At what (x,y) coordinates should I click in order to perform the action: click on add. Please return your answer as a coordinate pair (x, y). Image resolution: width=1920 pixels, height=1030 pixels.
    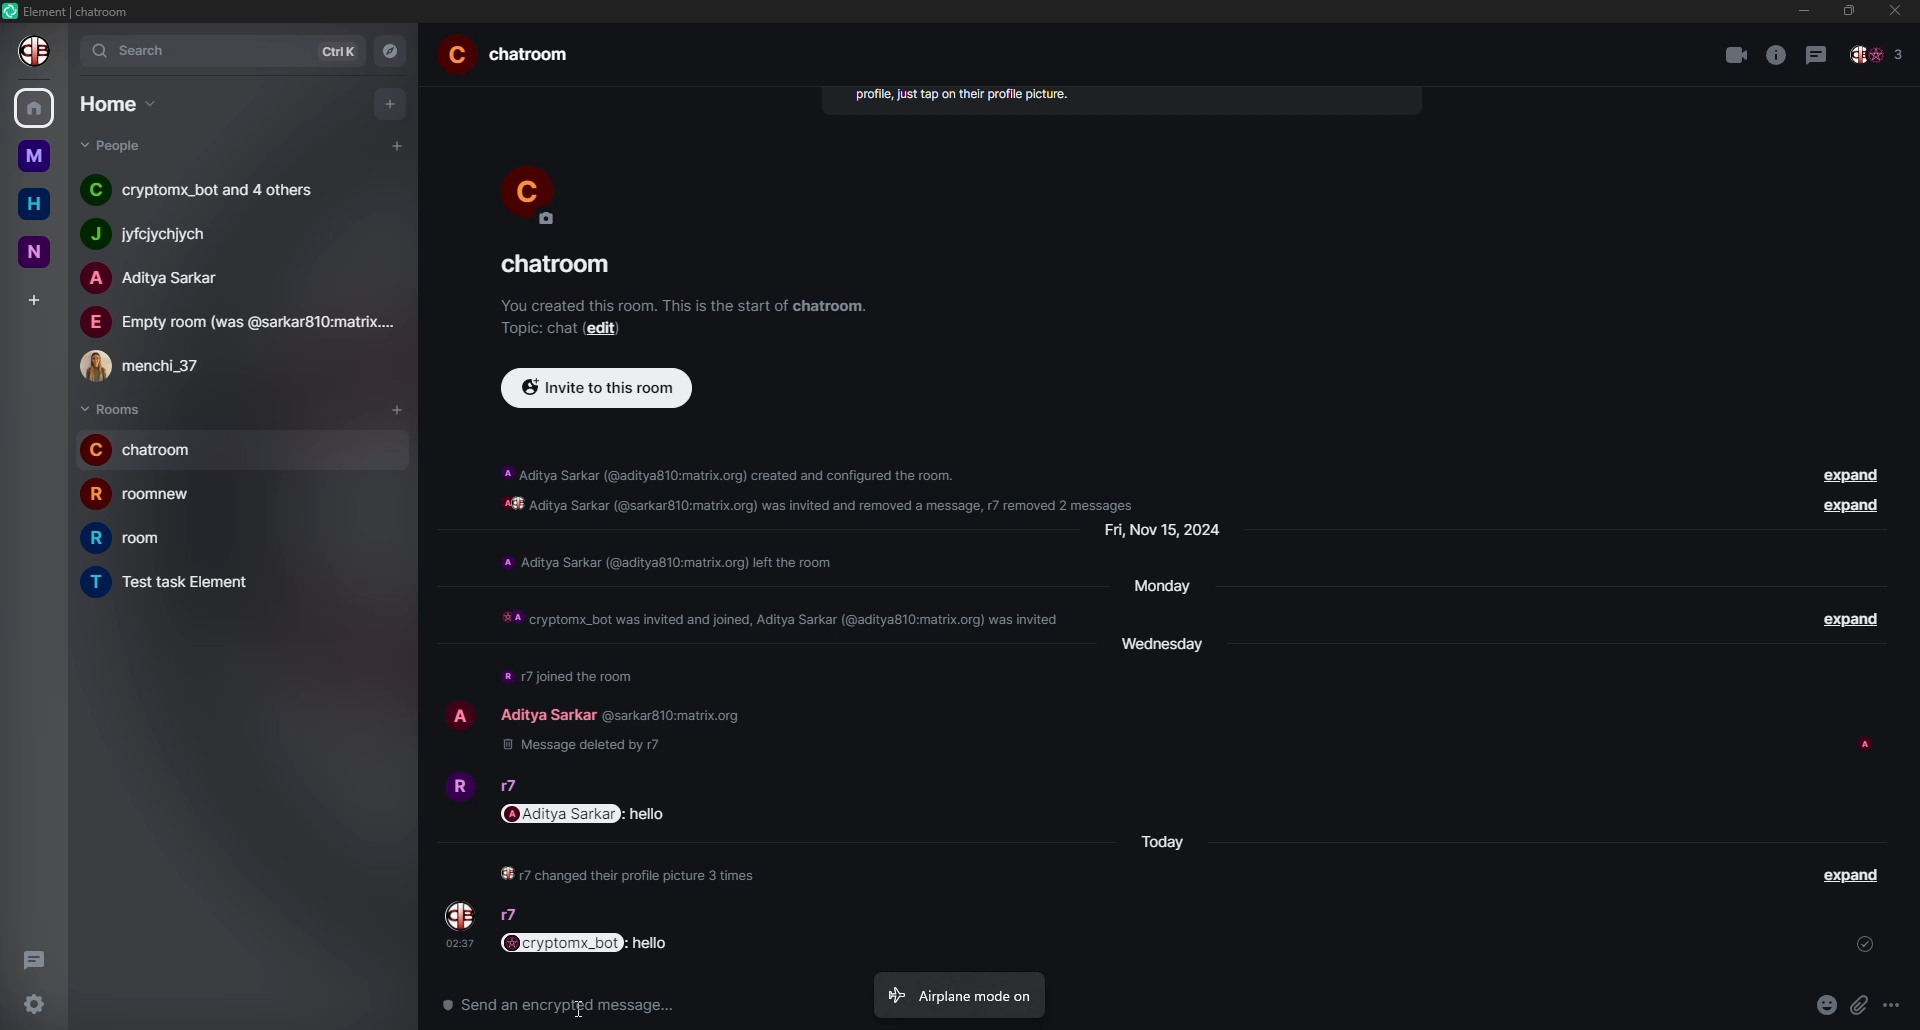
    Looking at the image, I should click on (397, 408).